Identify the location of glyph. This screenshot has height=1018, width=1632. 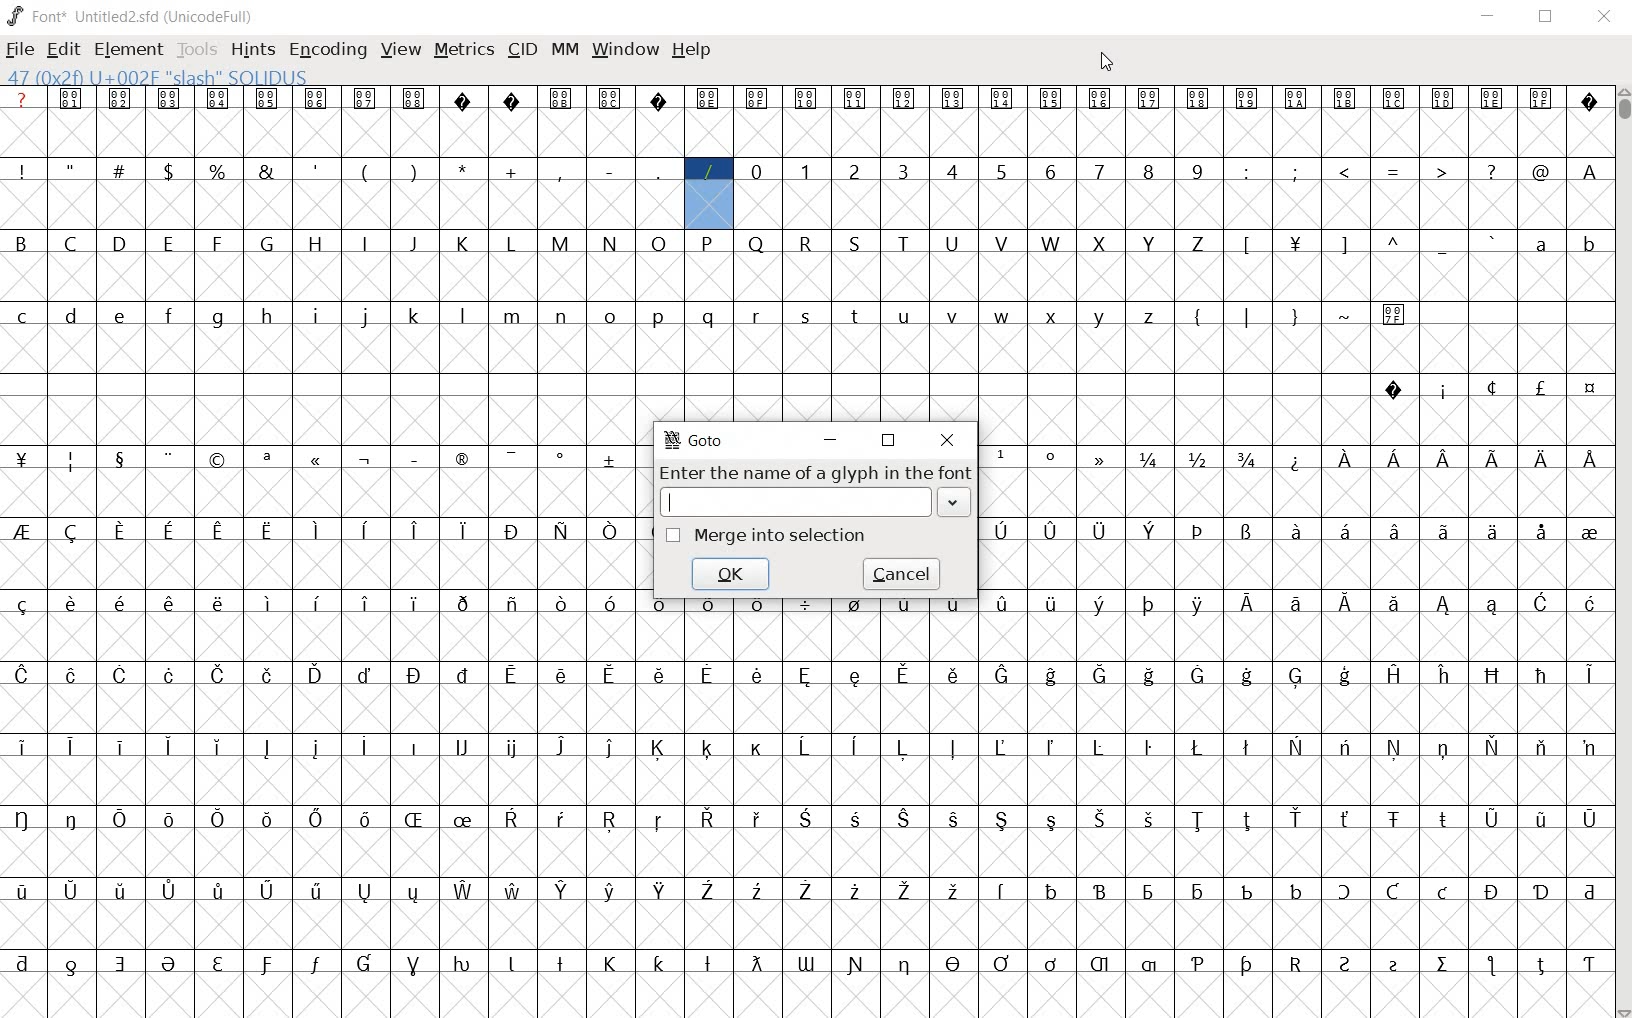
(955, 675).